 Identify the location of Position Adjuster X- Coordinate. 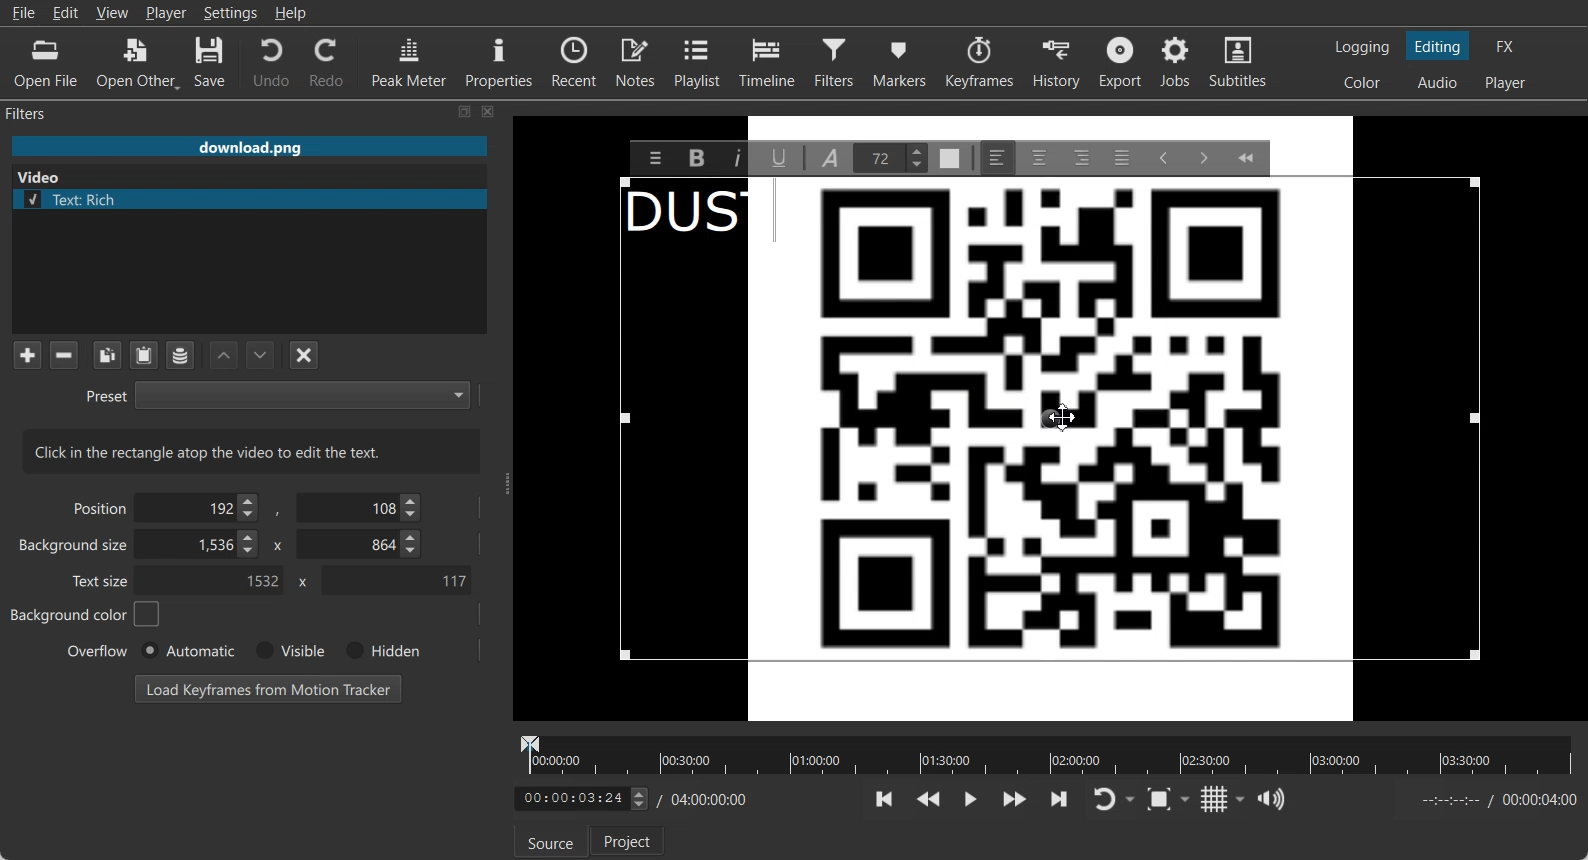
(202, 508).